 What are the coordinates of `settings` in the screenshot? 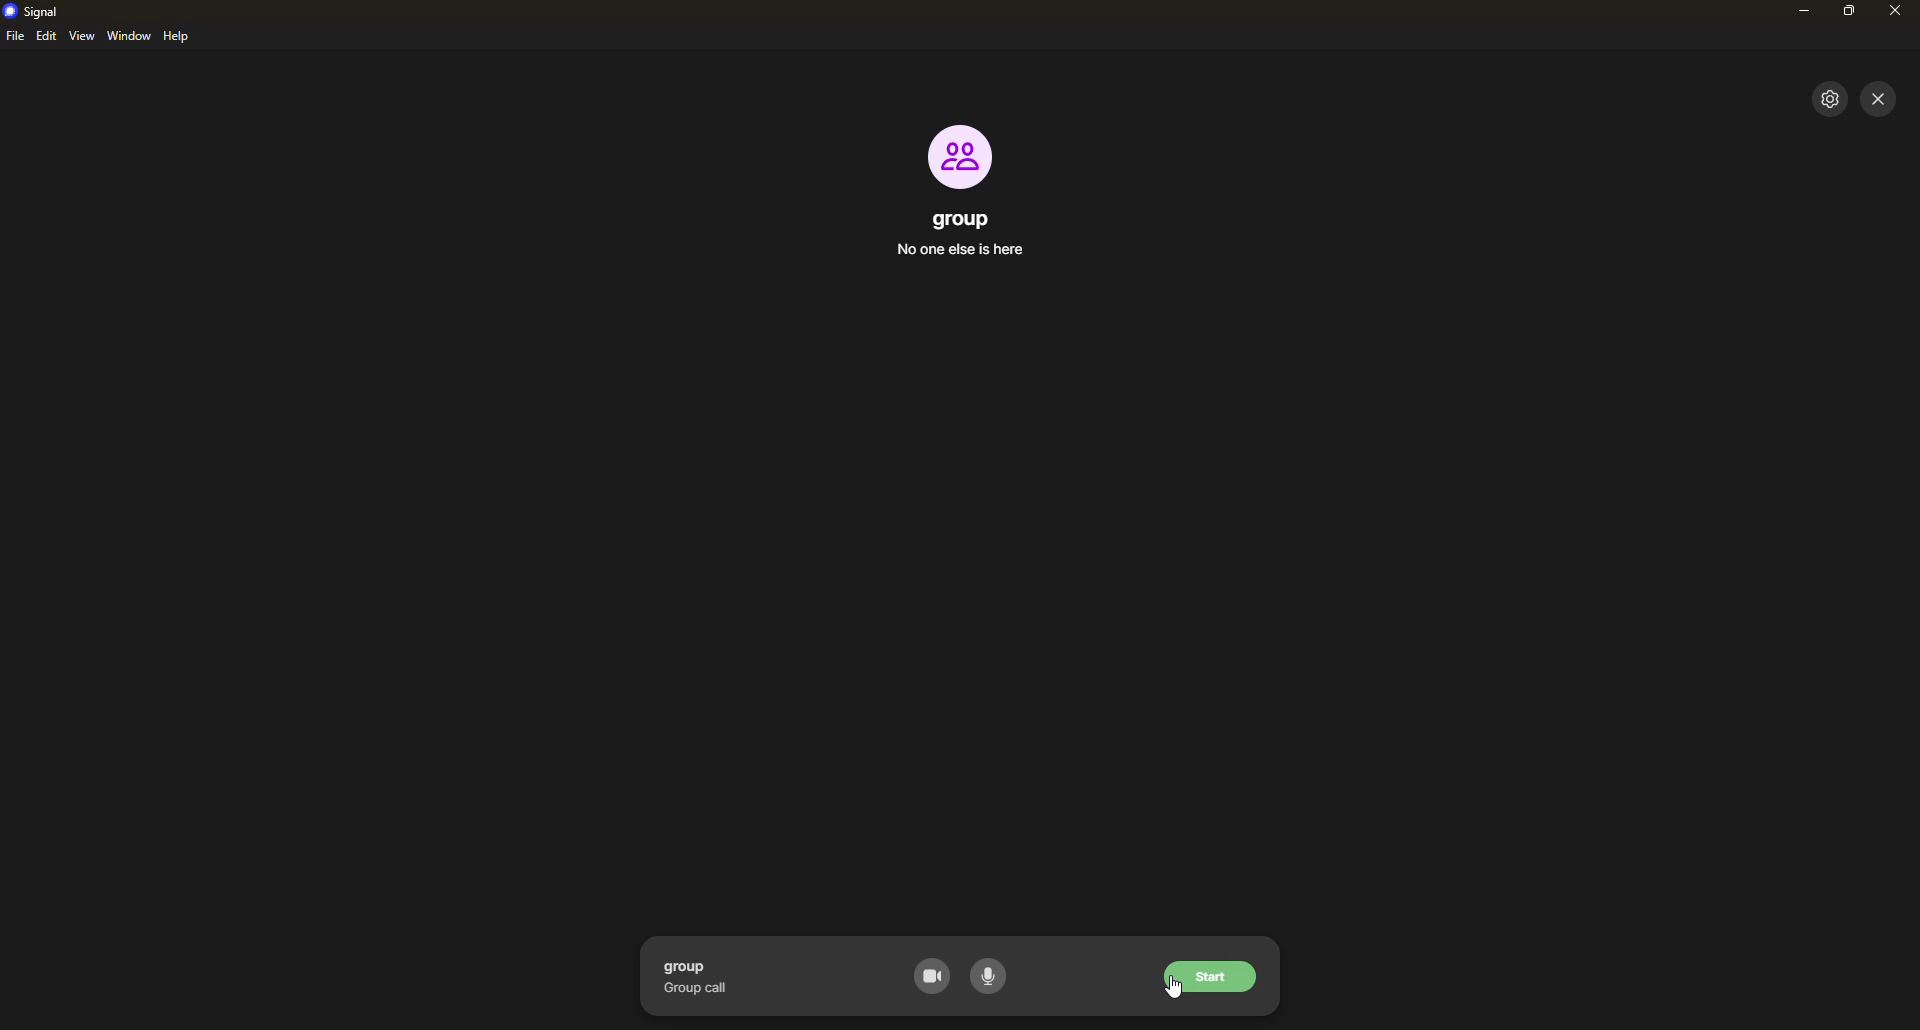 It's located at (1827, 99).